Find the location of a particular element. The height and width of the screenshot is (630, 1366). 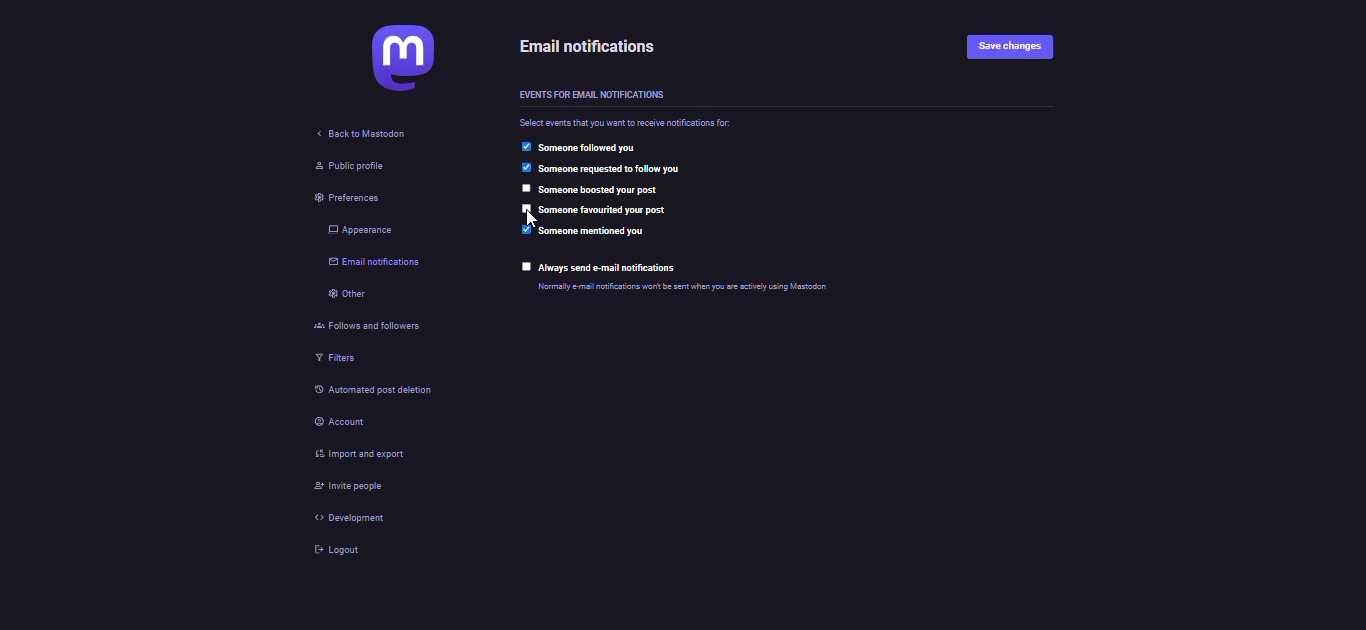

click to enable is located at coordinates (522, 188).